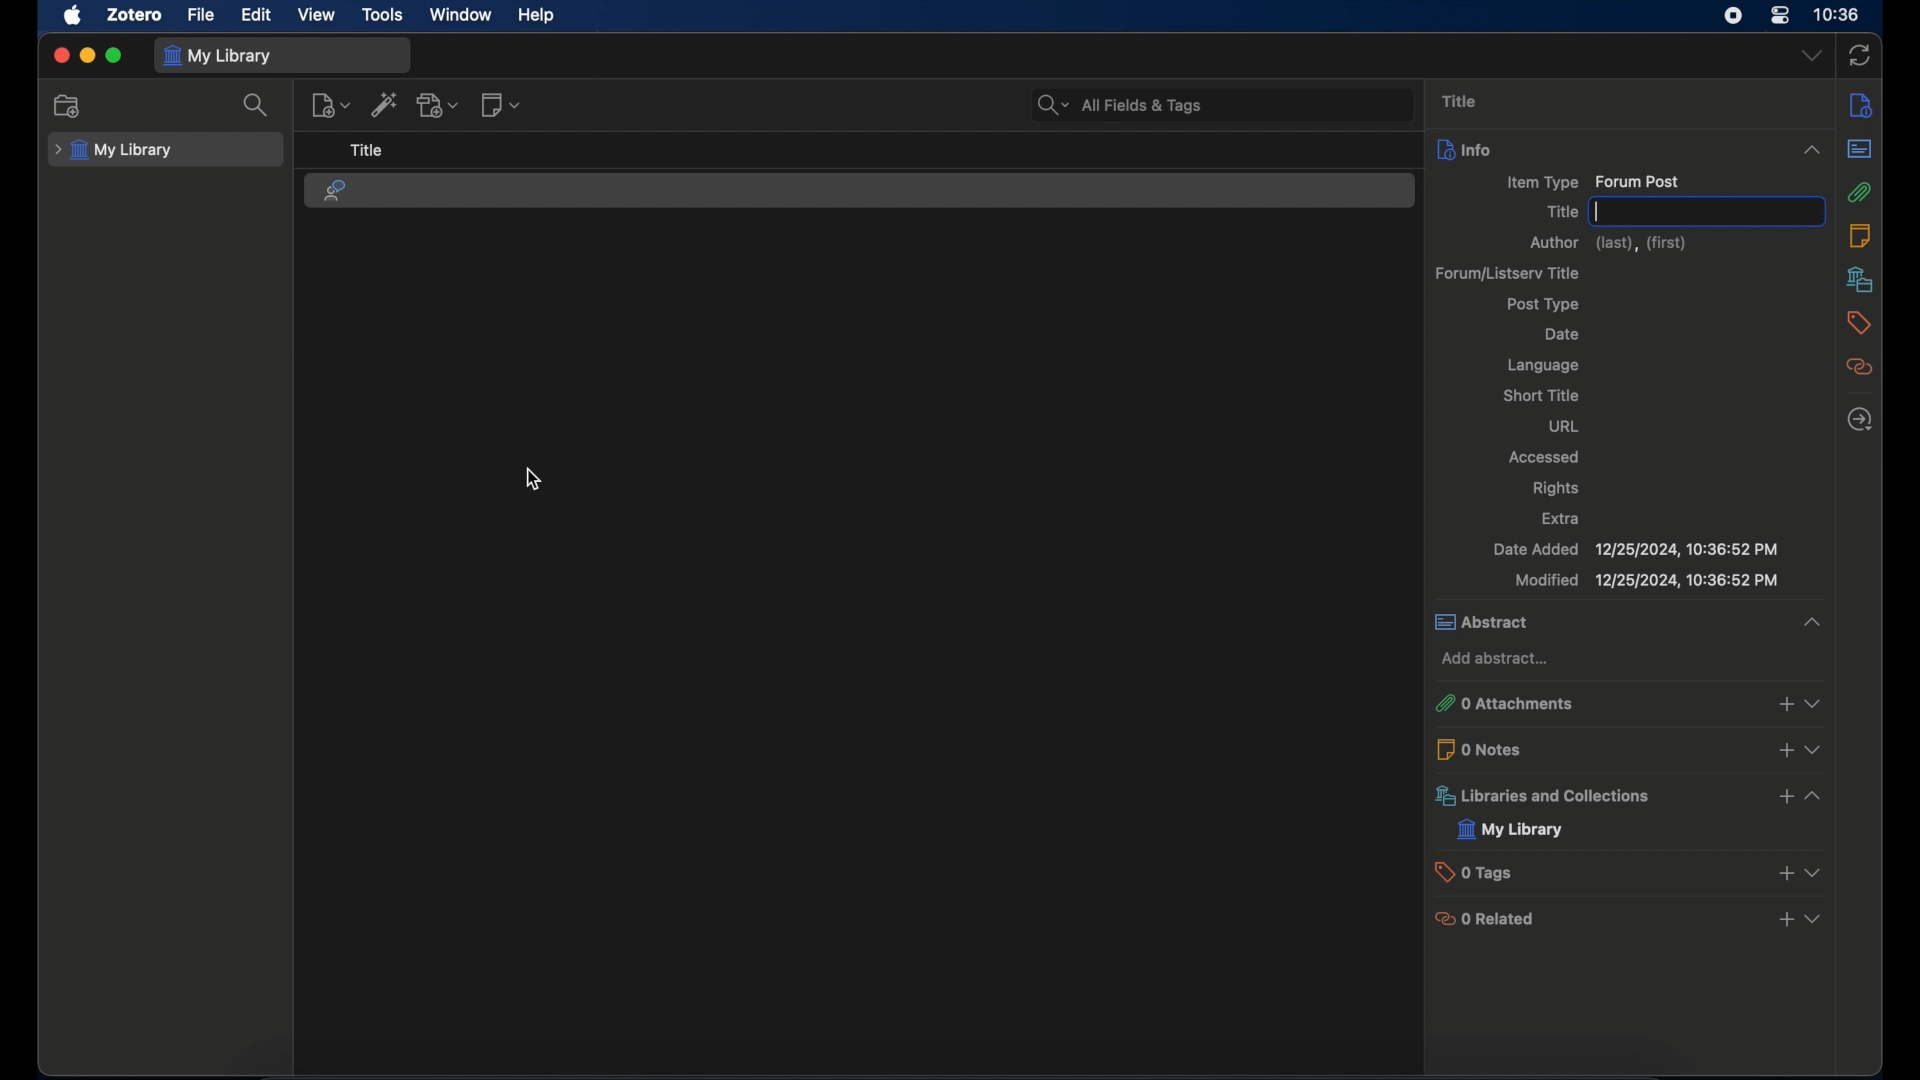 This screenshot has width=1920, height=1080. Describe the element at coordinates (1861, 419) in the screenshot. I see `locate` at that location.